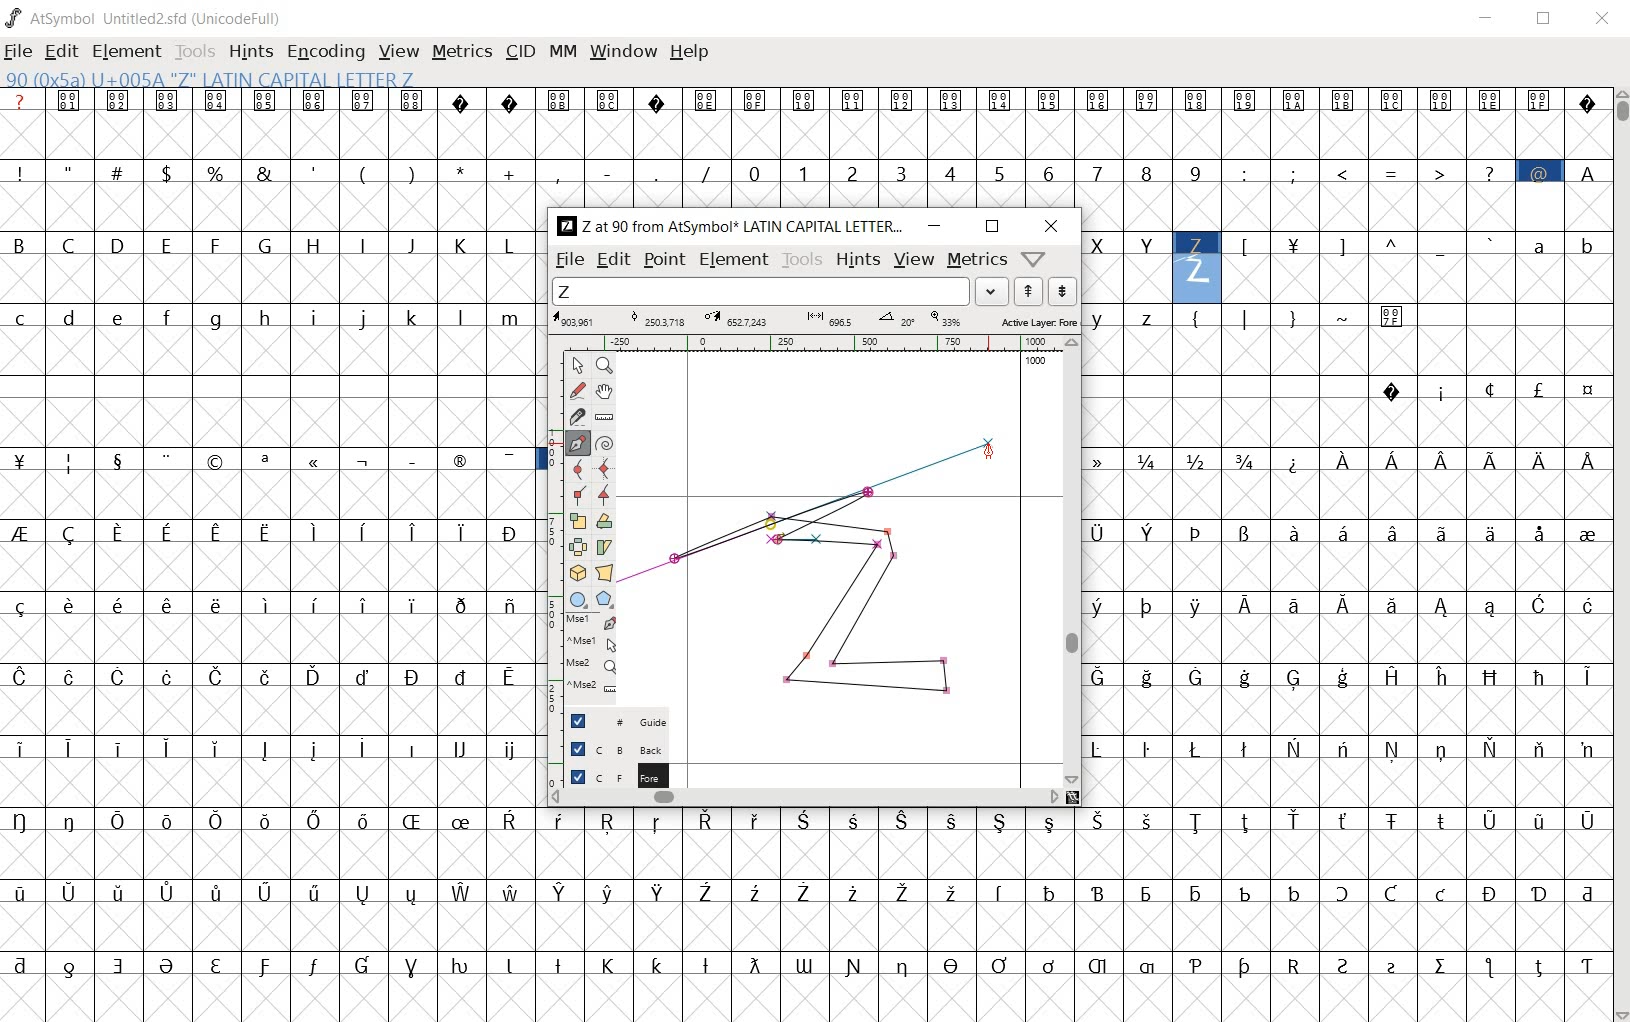 Image resolution: width=1630 pixels, height=1022 pixels. Describe the element at coordinates (977, 261) in the screenshot. I see `metrics` at that location.